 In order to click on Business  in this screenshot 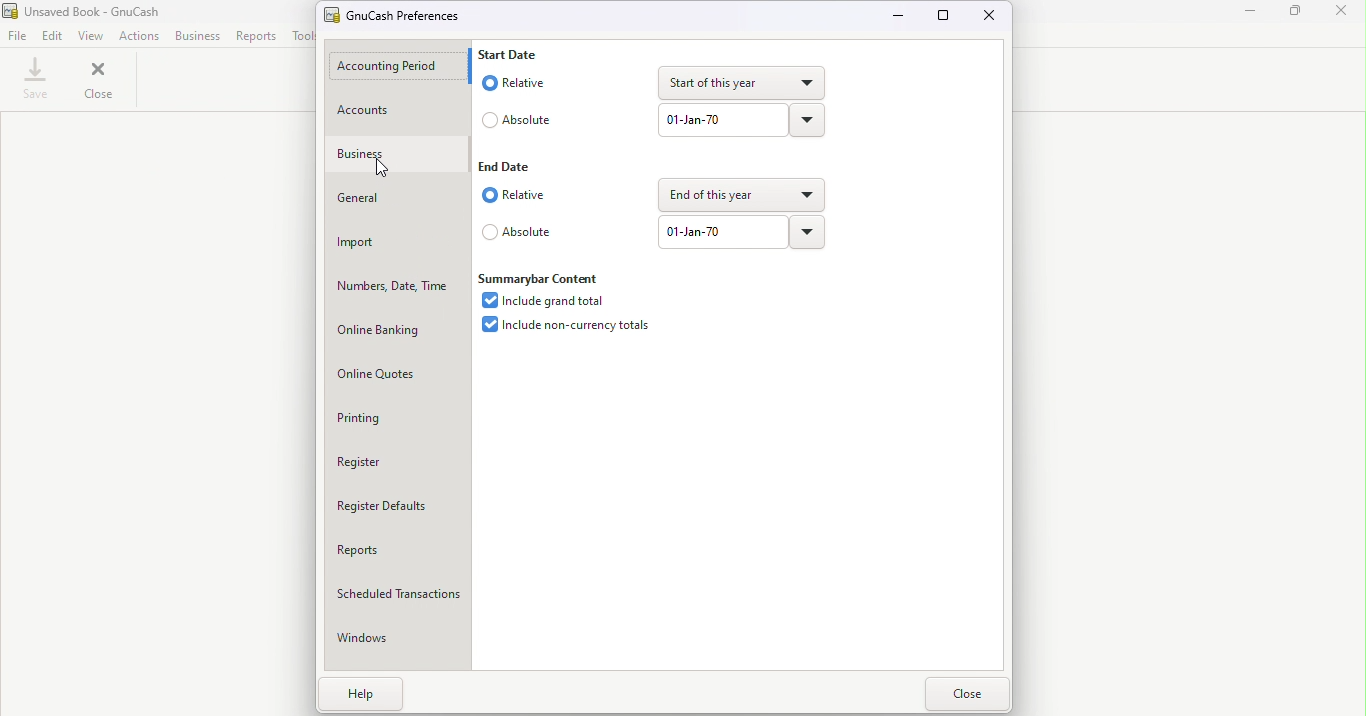, I will do `click(394, 156)`.